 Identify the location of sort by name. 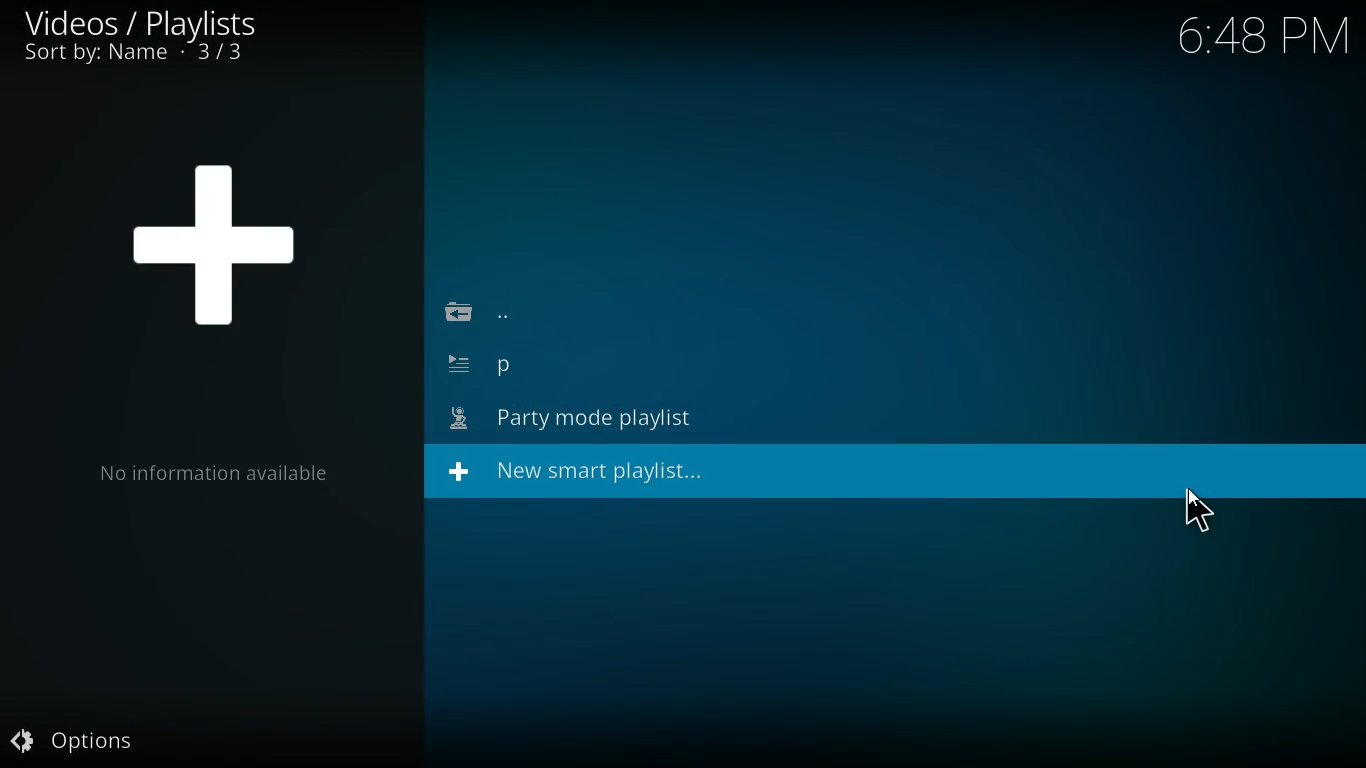
(151, 55).